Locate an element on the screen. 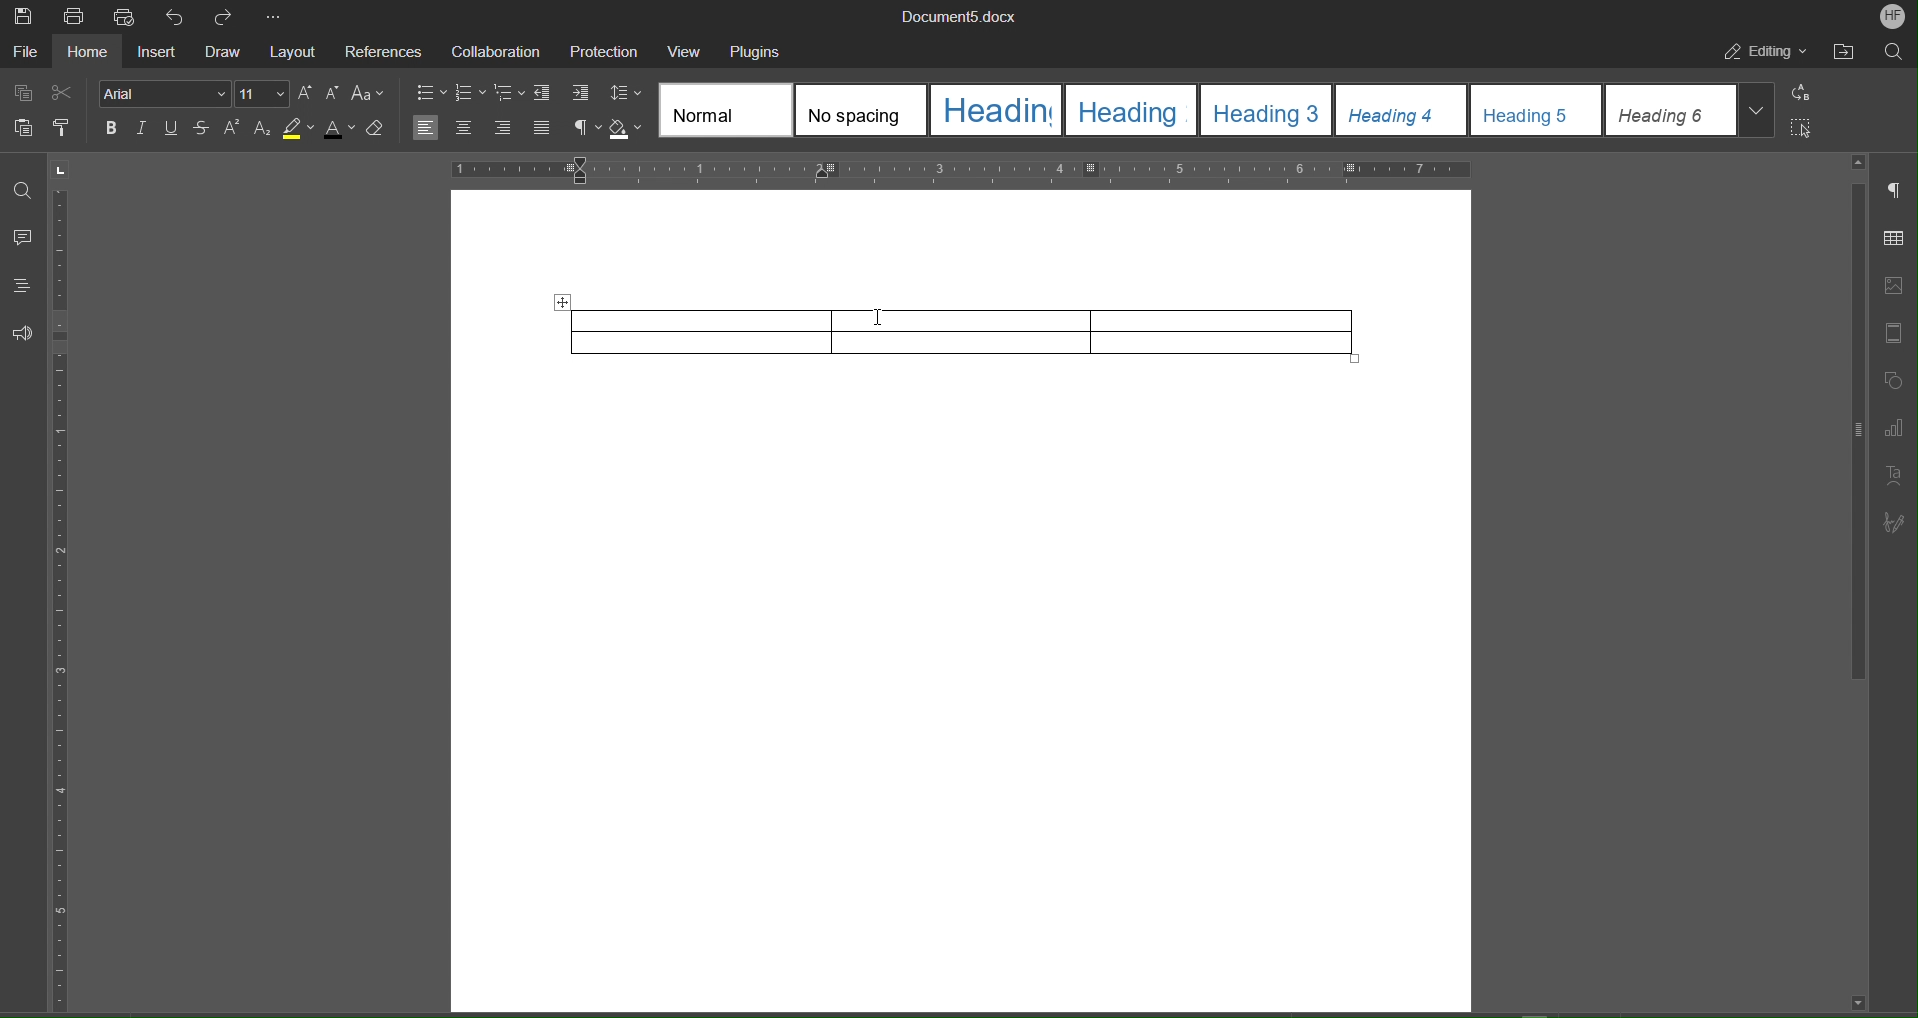 Image resolution: width=1918 pixels, height=1018 pixels. Superscript is located at coordinates (233, 129).